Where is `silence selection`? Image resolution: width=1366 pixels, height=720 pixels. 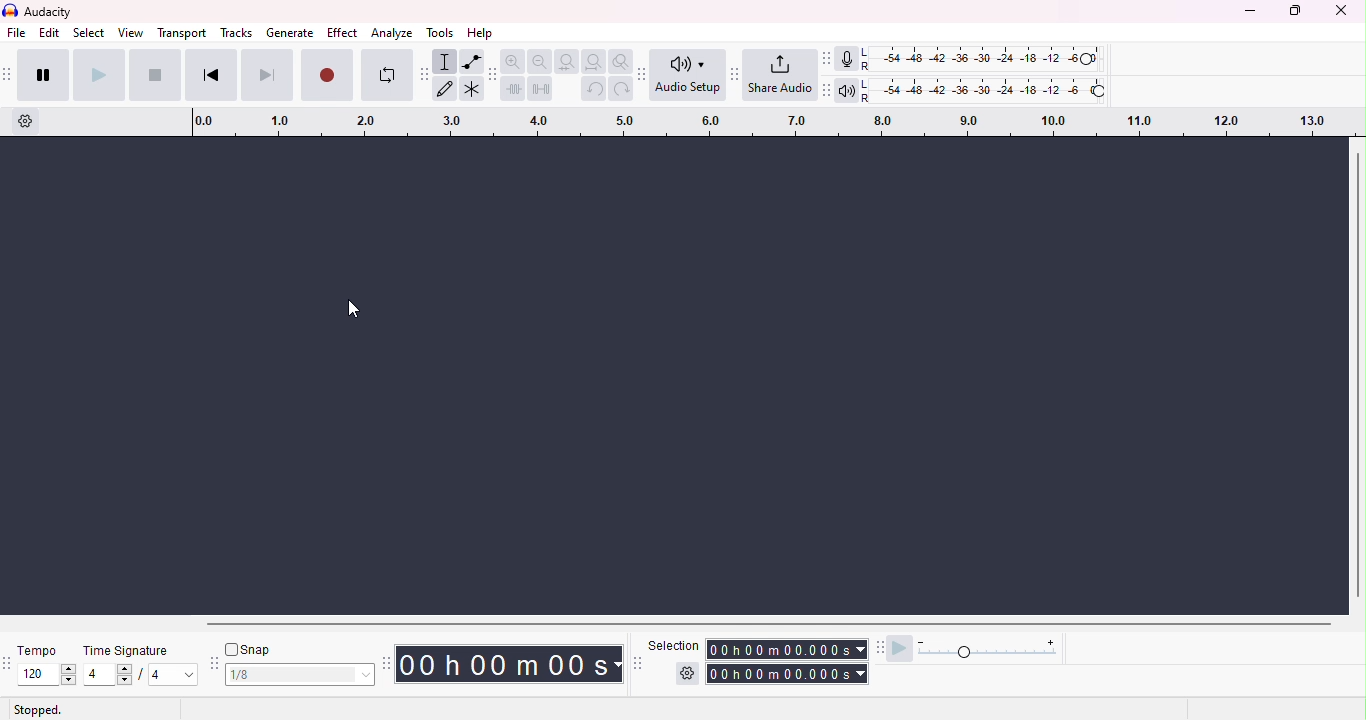 silence selection is located at coordinates (541, 88).